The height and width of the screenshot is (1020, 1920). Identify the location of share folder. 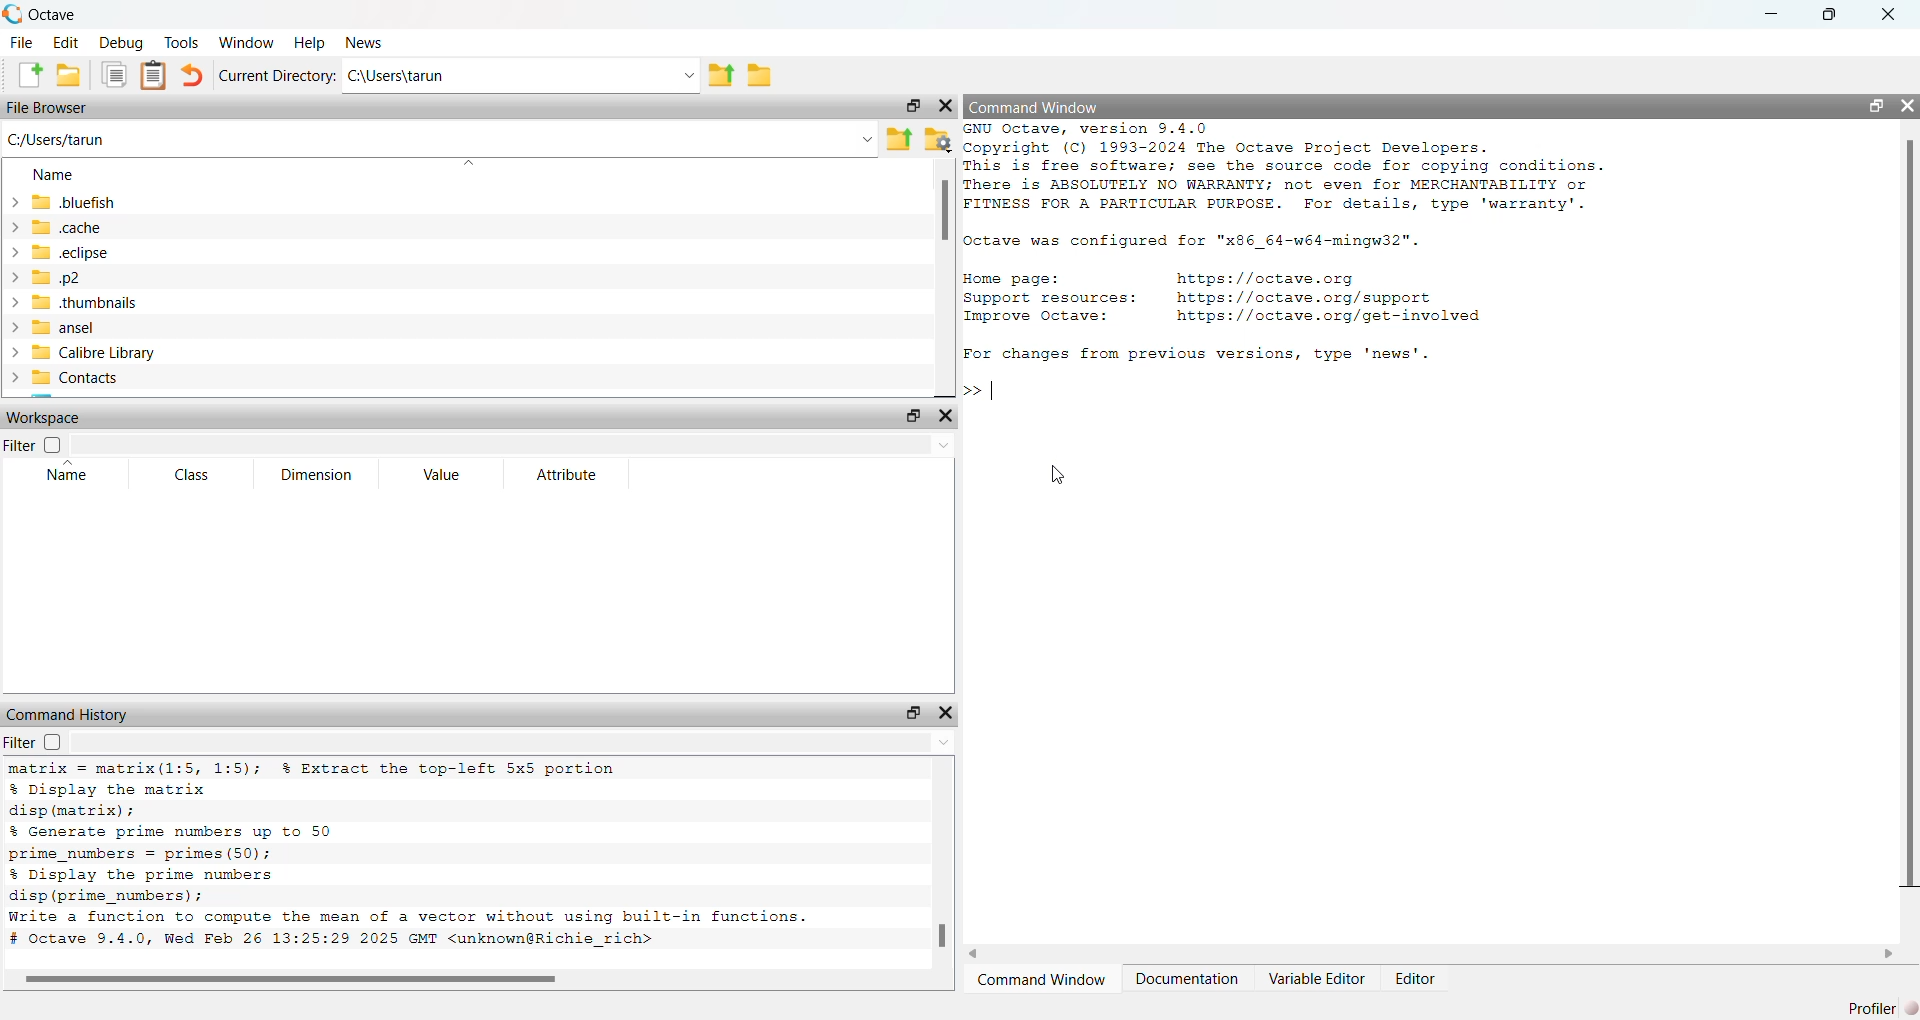
(900, 140).